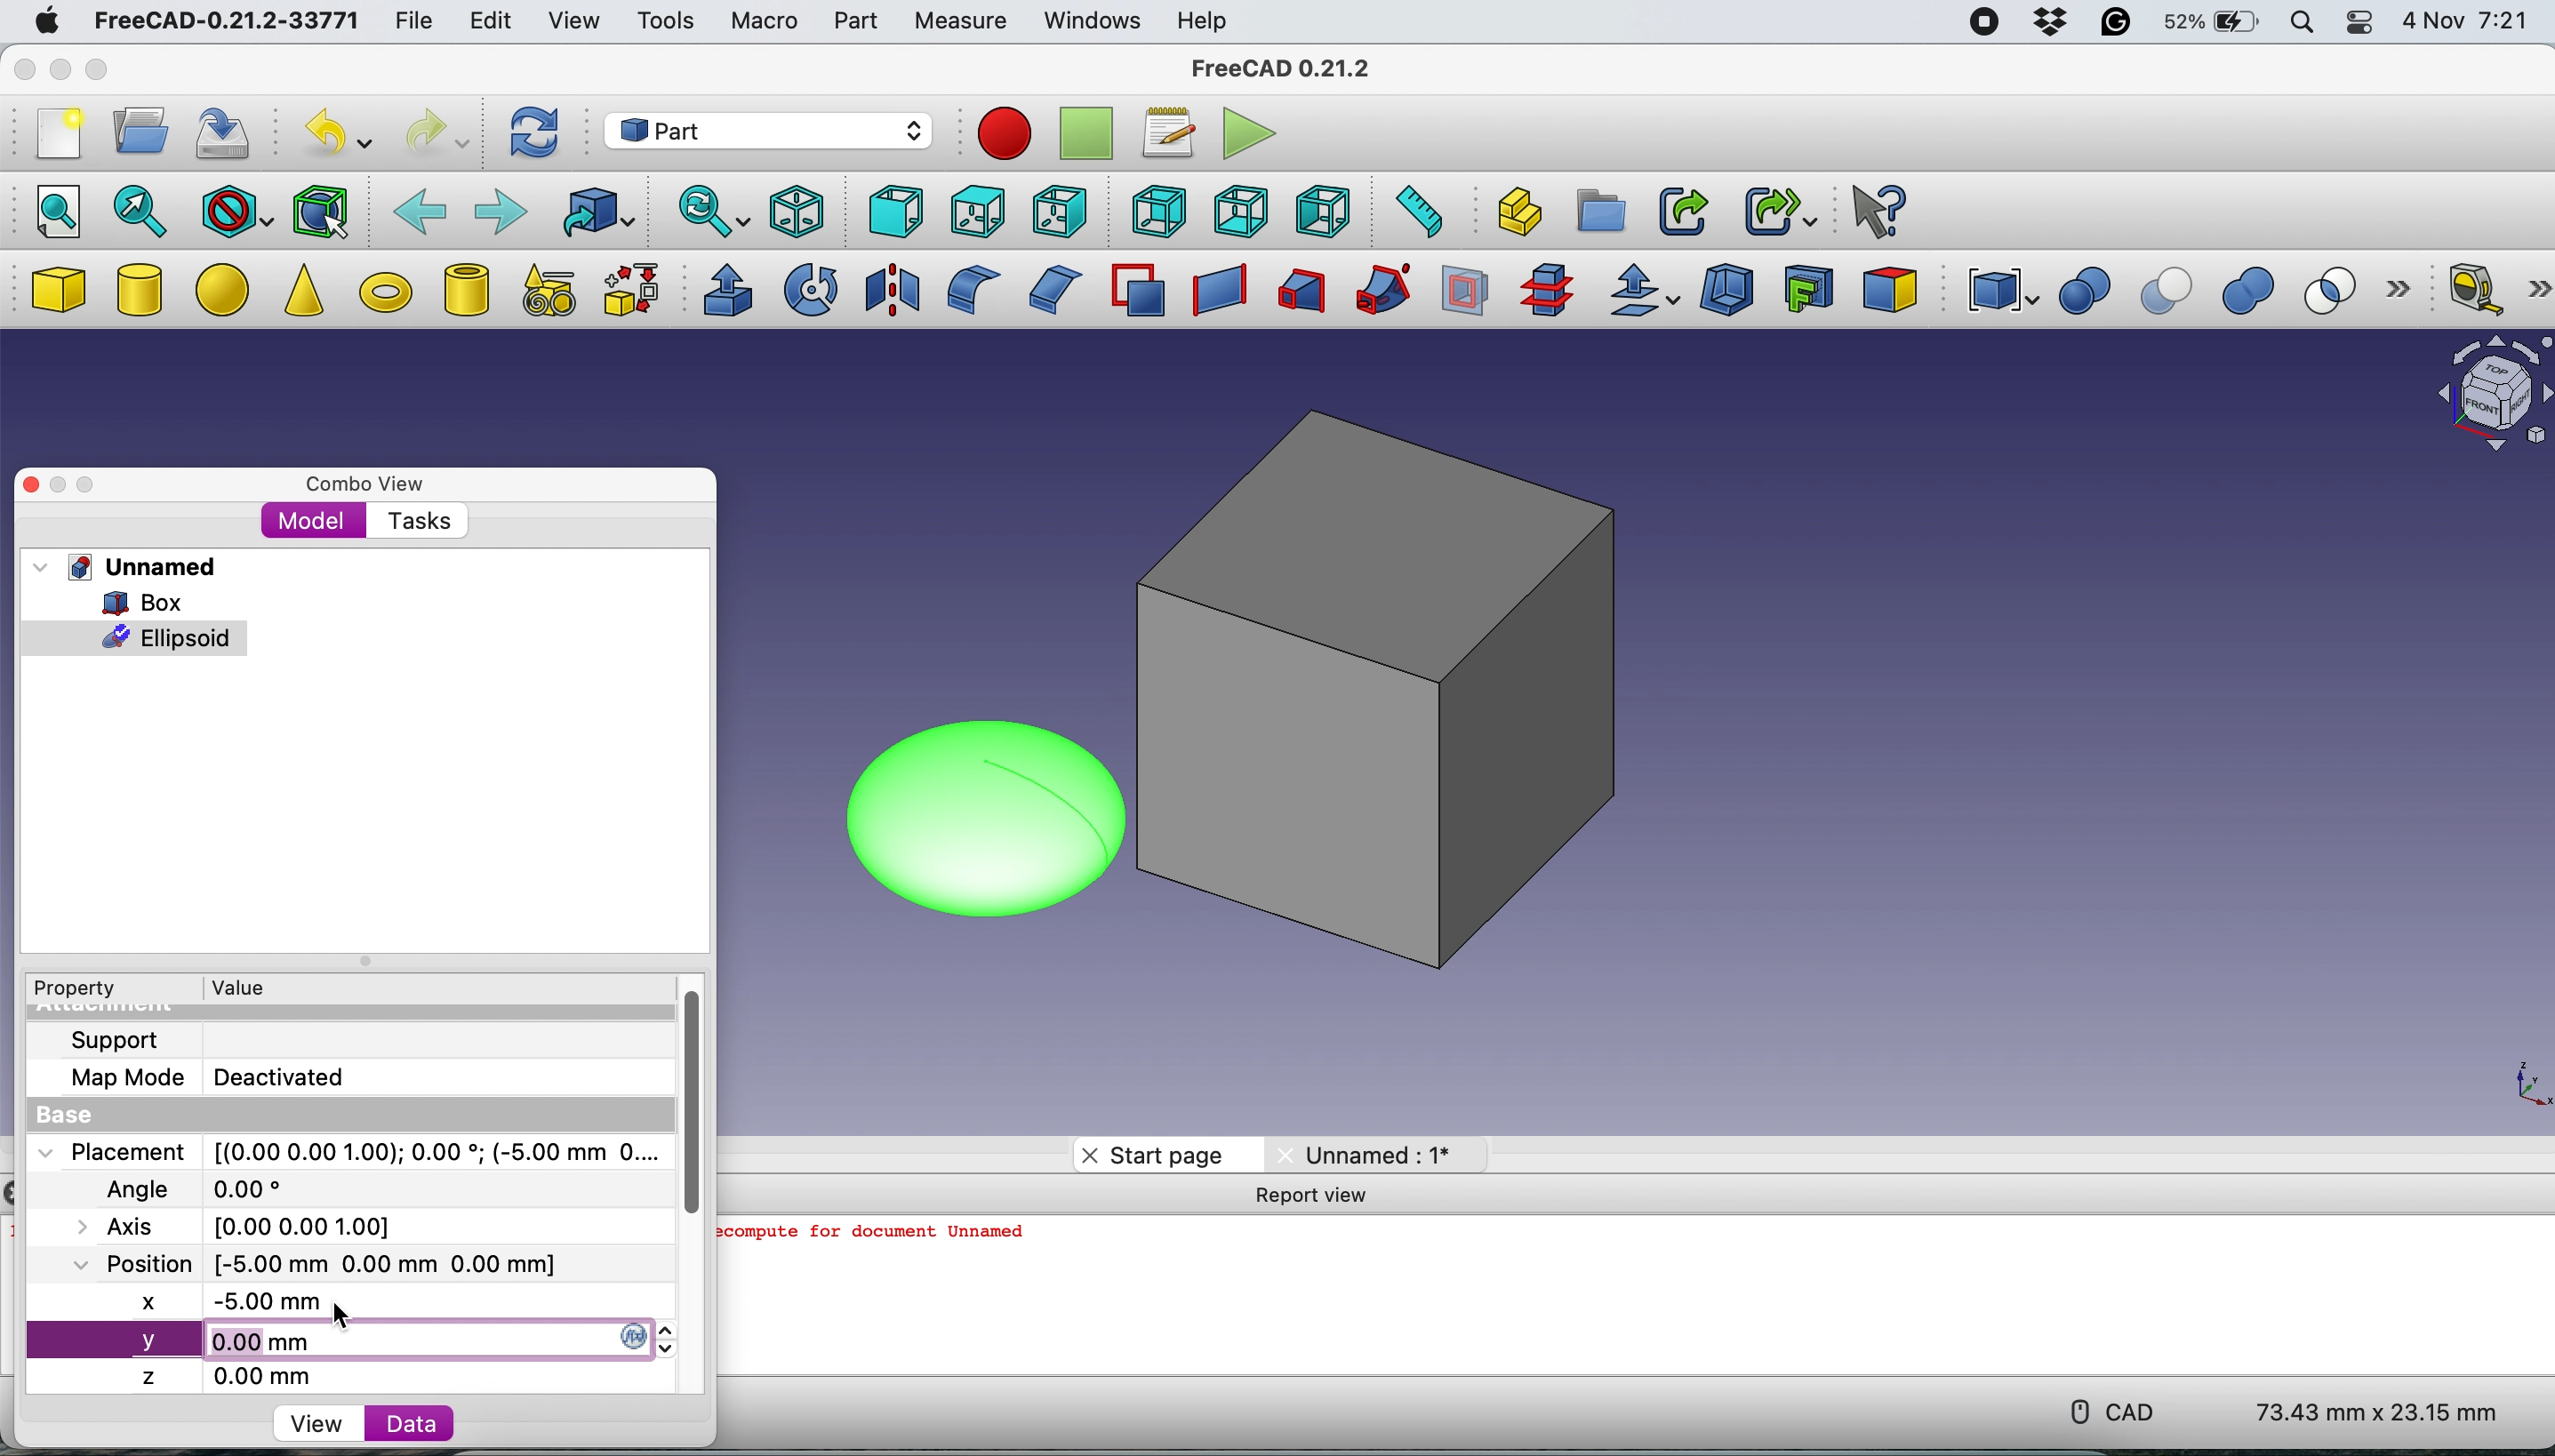 This screenshot has height=1456, width=2555. What do you see at coordinates (415, 521) in the screenshot?
I see `tasks` at bounding box center [415, 521].